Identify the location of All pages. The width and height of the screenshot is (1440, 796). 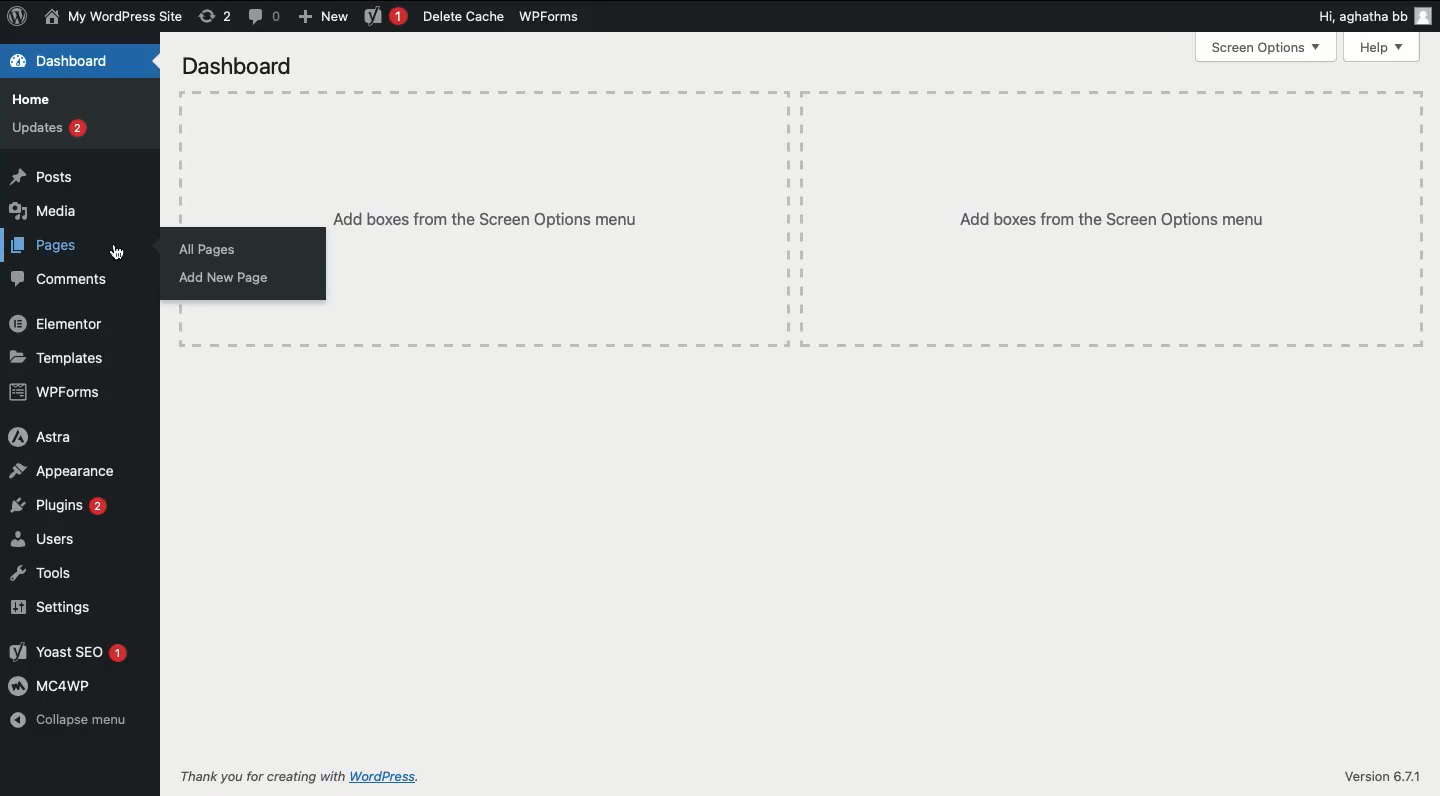
(211, 247).